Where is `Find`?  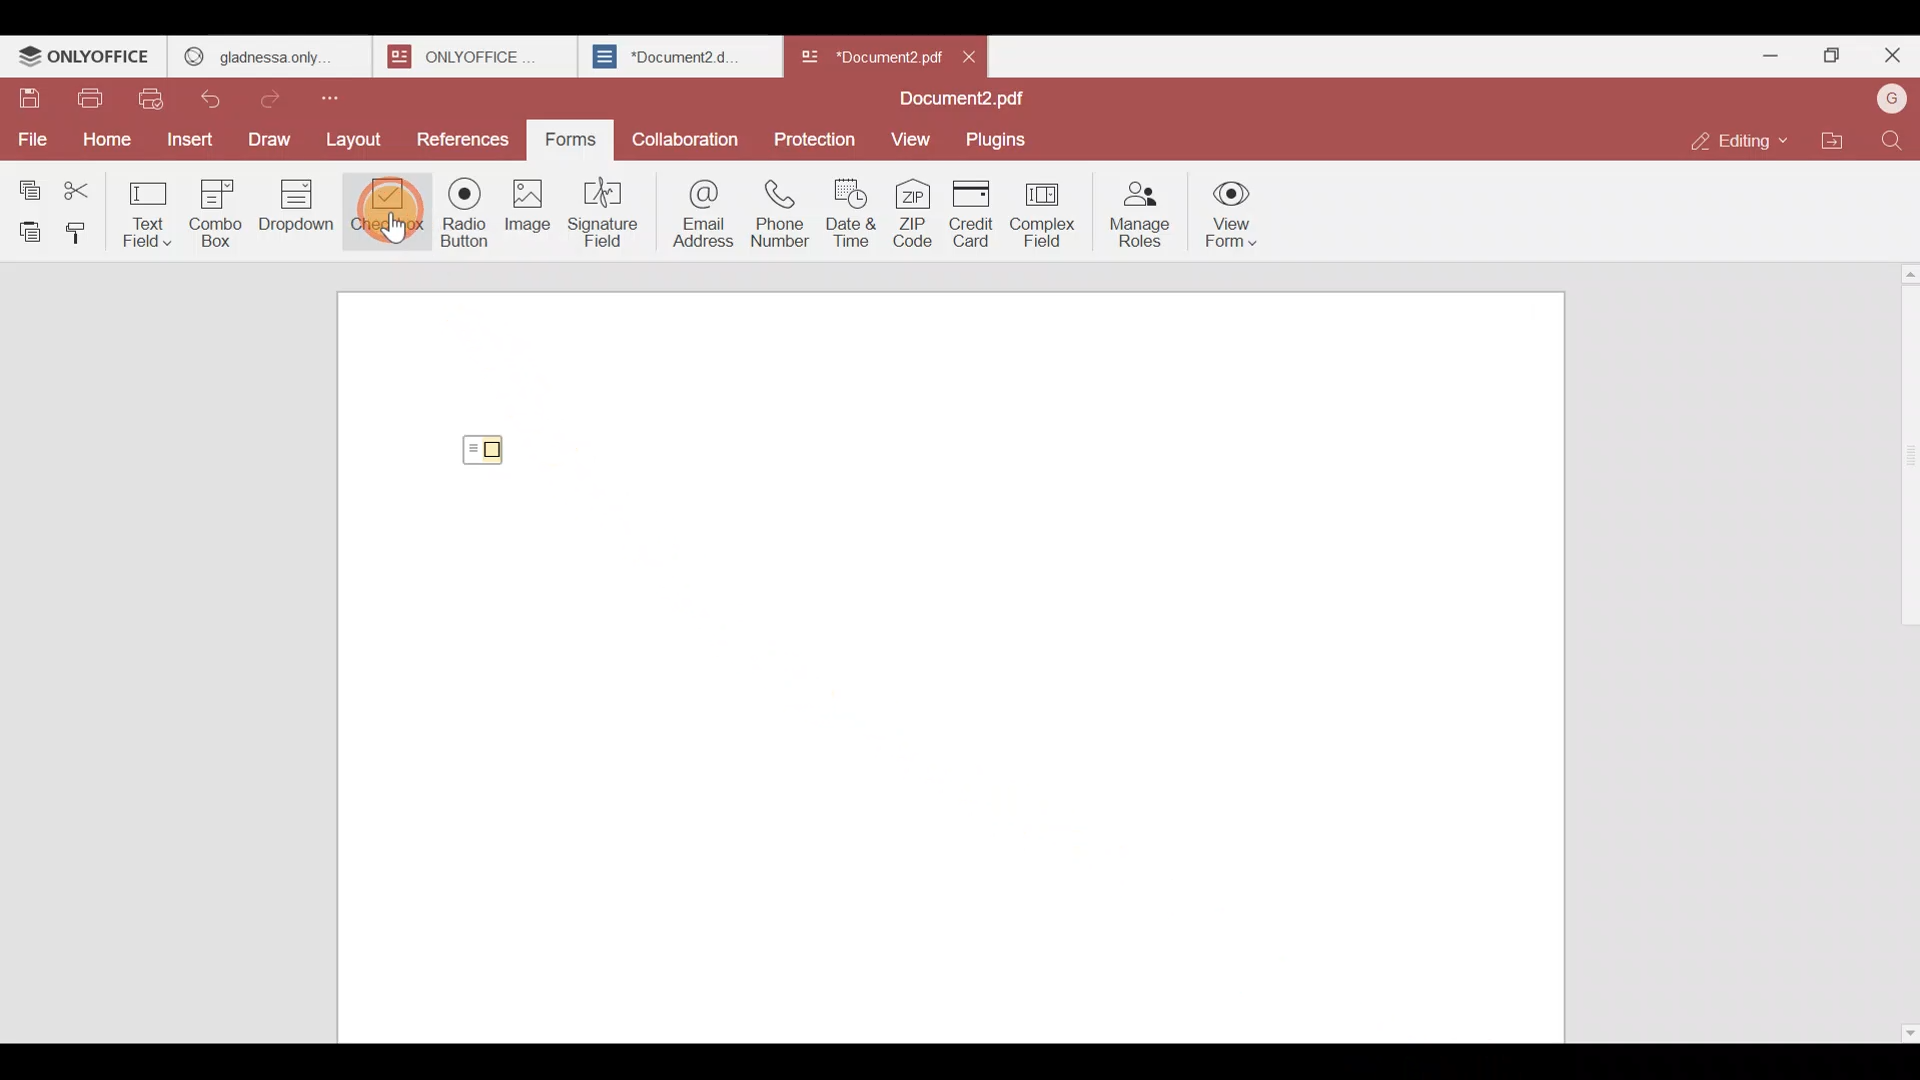 Find is located at coordinates (1892, 140).